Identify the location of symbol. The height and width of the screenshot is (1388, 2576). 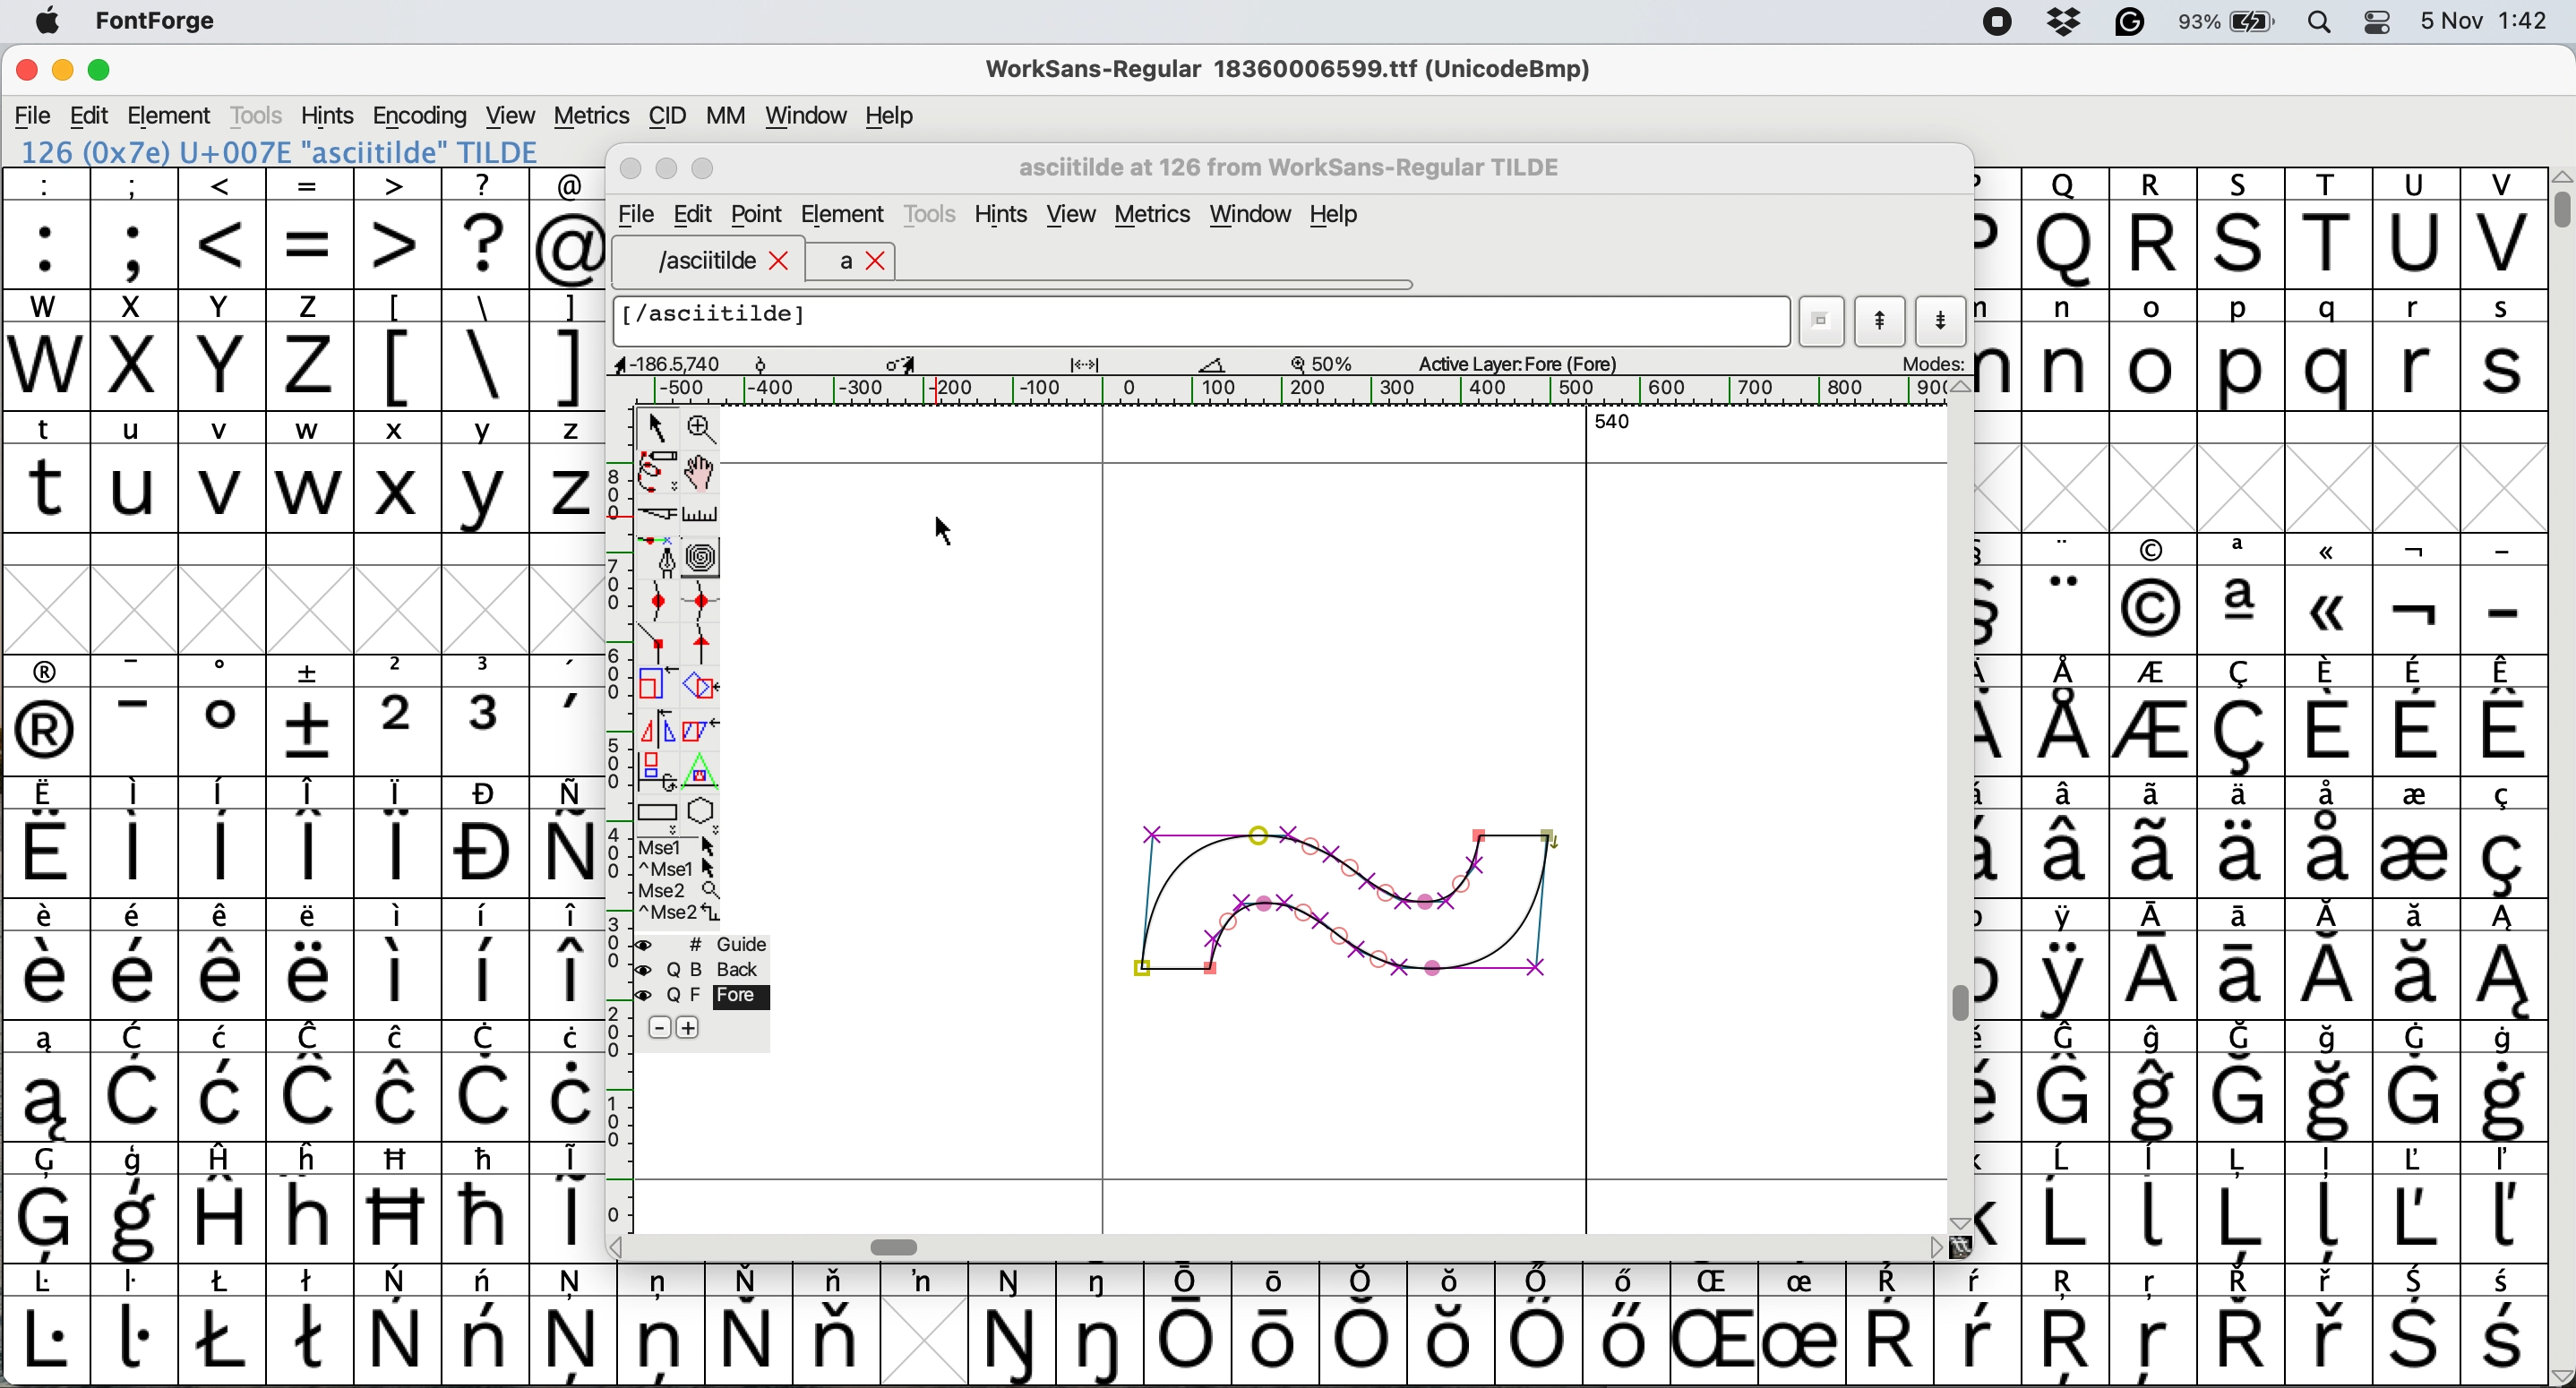
(2240, 1202).